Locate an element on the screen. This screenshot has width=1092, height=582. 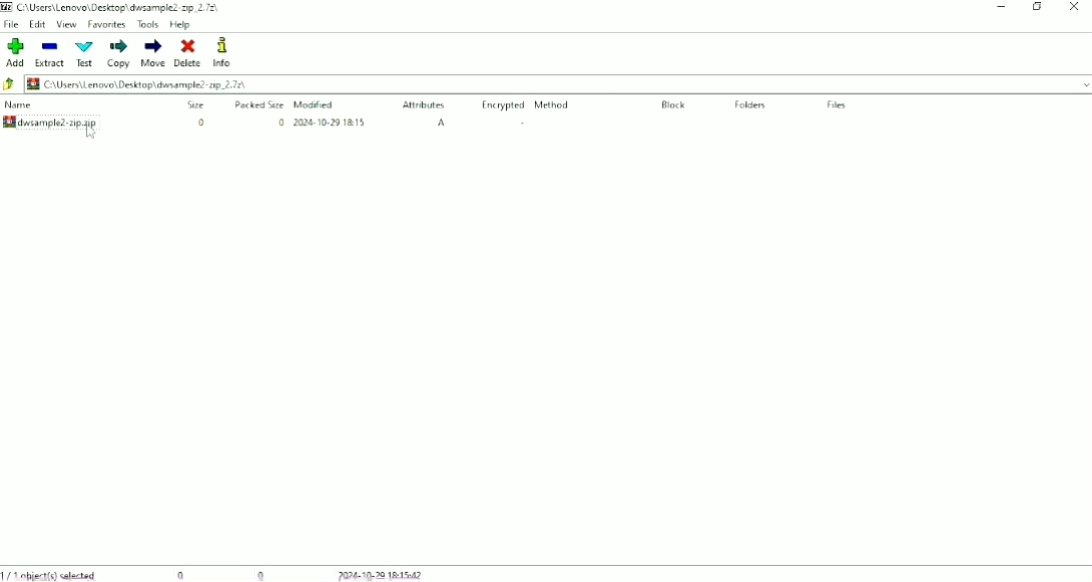
Size is located at coordinates (195, 105).